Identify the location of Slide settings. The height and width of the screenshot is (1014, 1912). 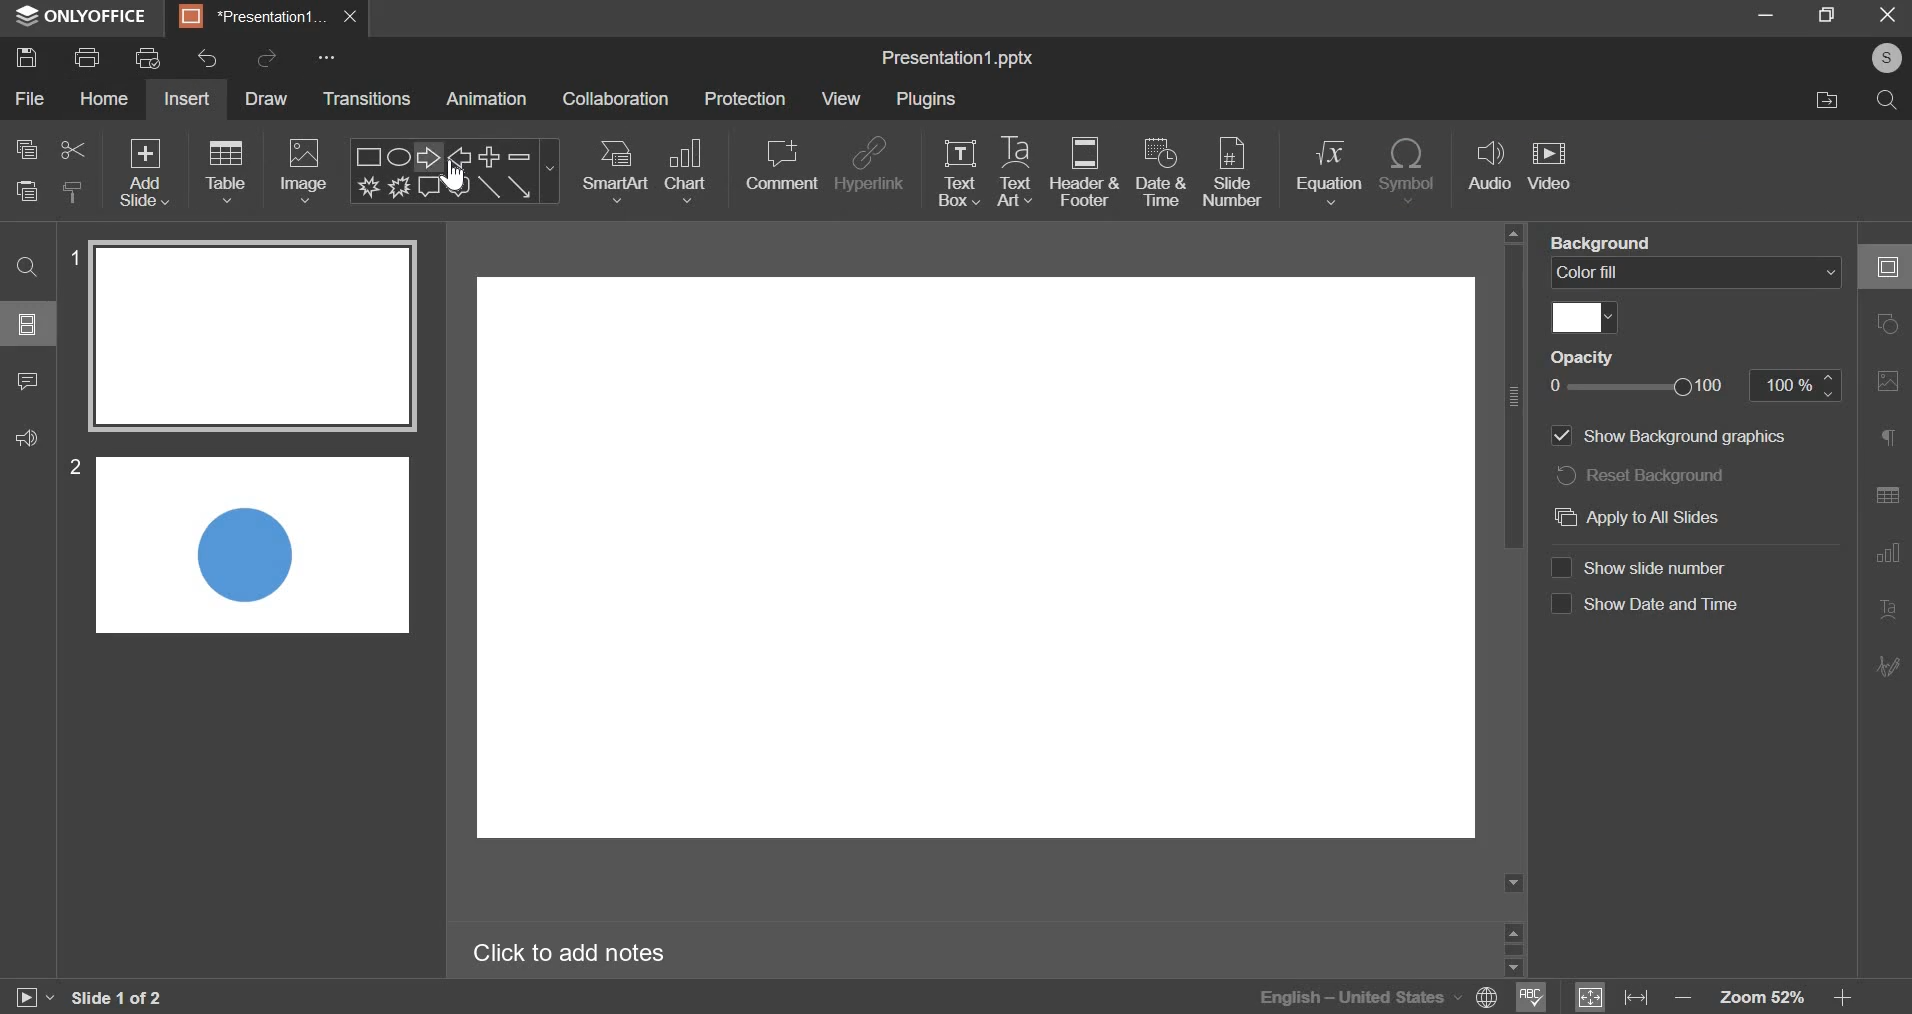
(1888, 264).